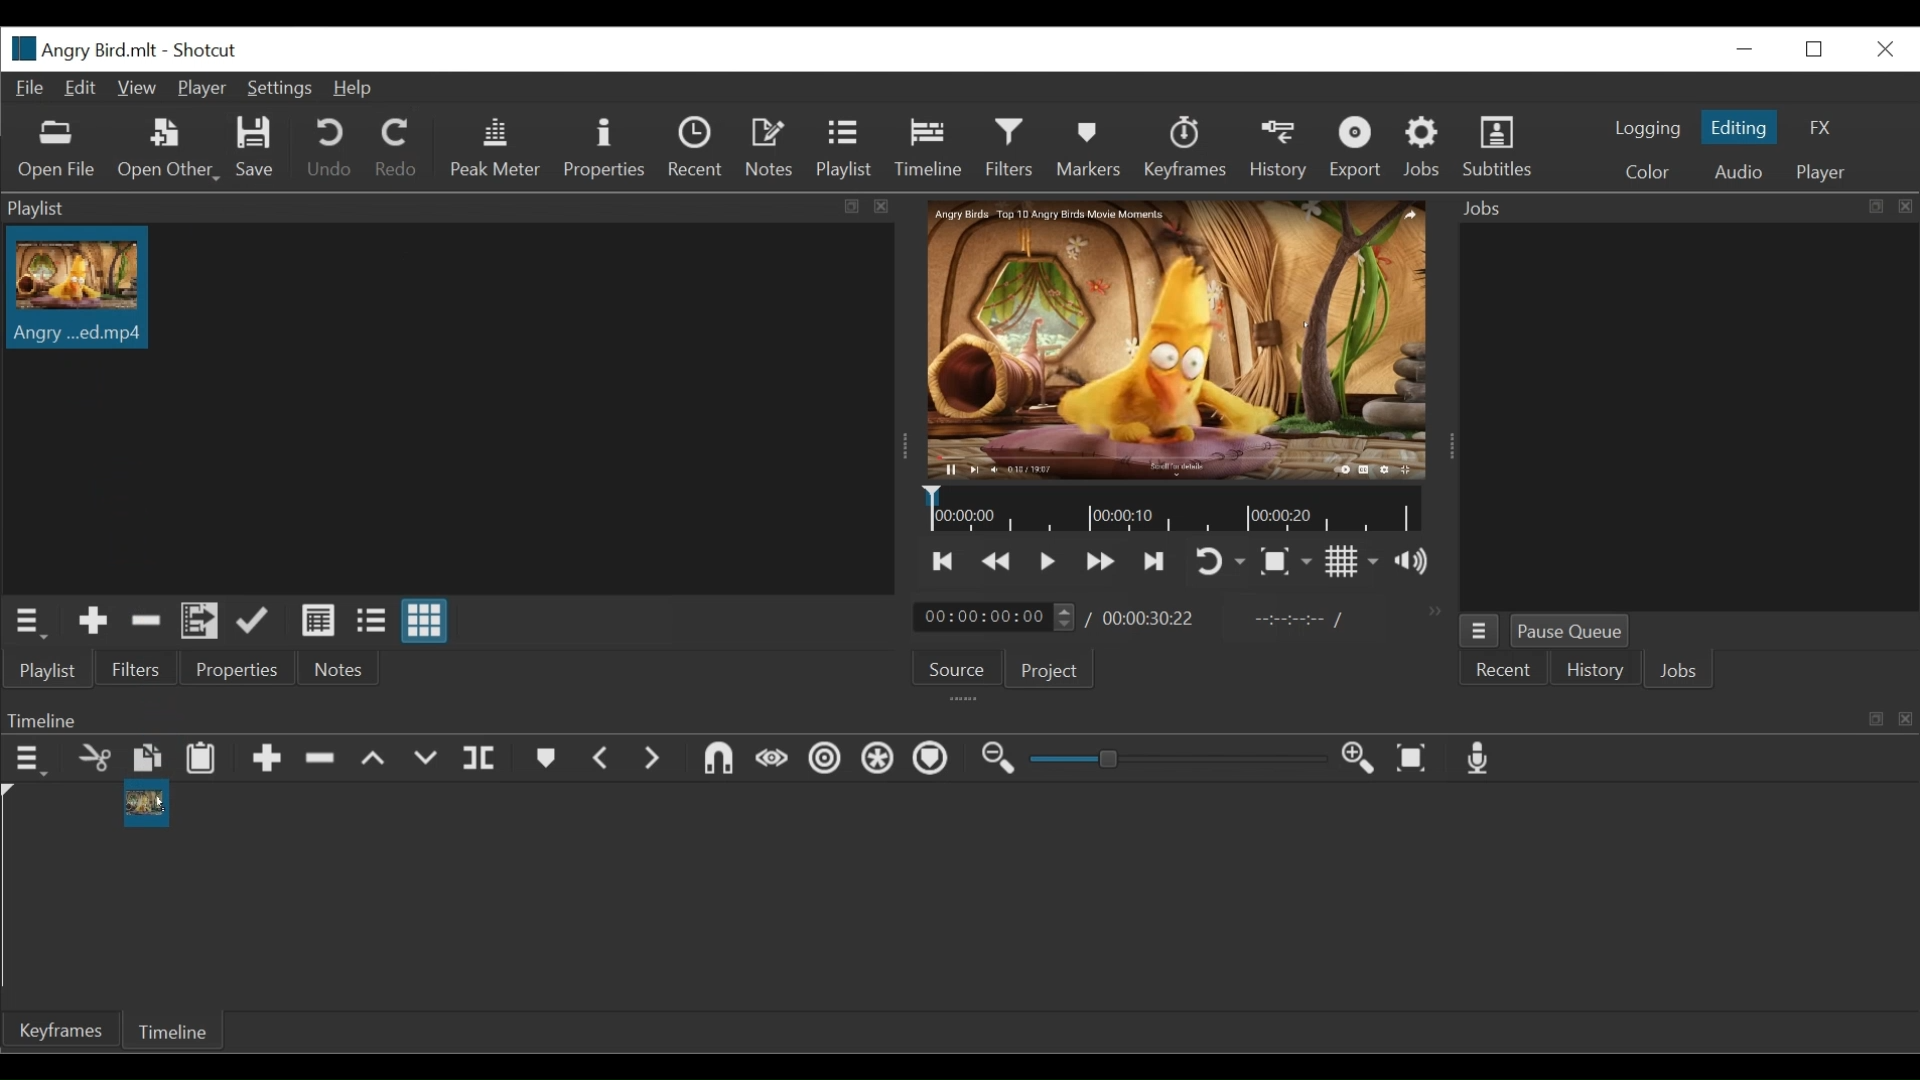 The width and height of the screenshot is (1920, 1080). Describe the element at coordinates (847, 149) in the screenshot. I see `Playlist` at that location.